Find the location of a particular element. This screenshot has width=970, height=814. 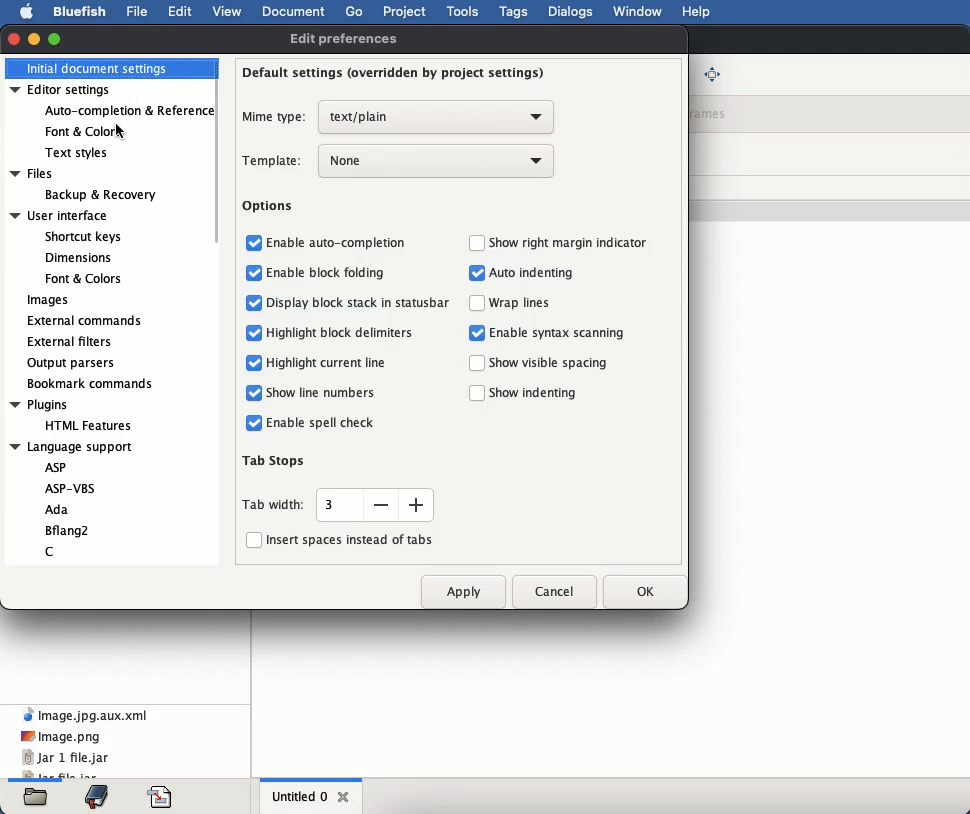

language support is located at coordinates (84, 500).